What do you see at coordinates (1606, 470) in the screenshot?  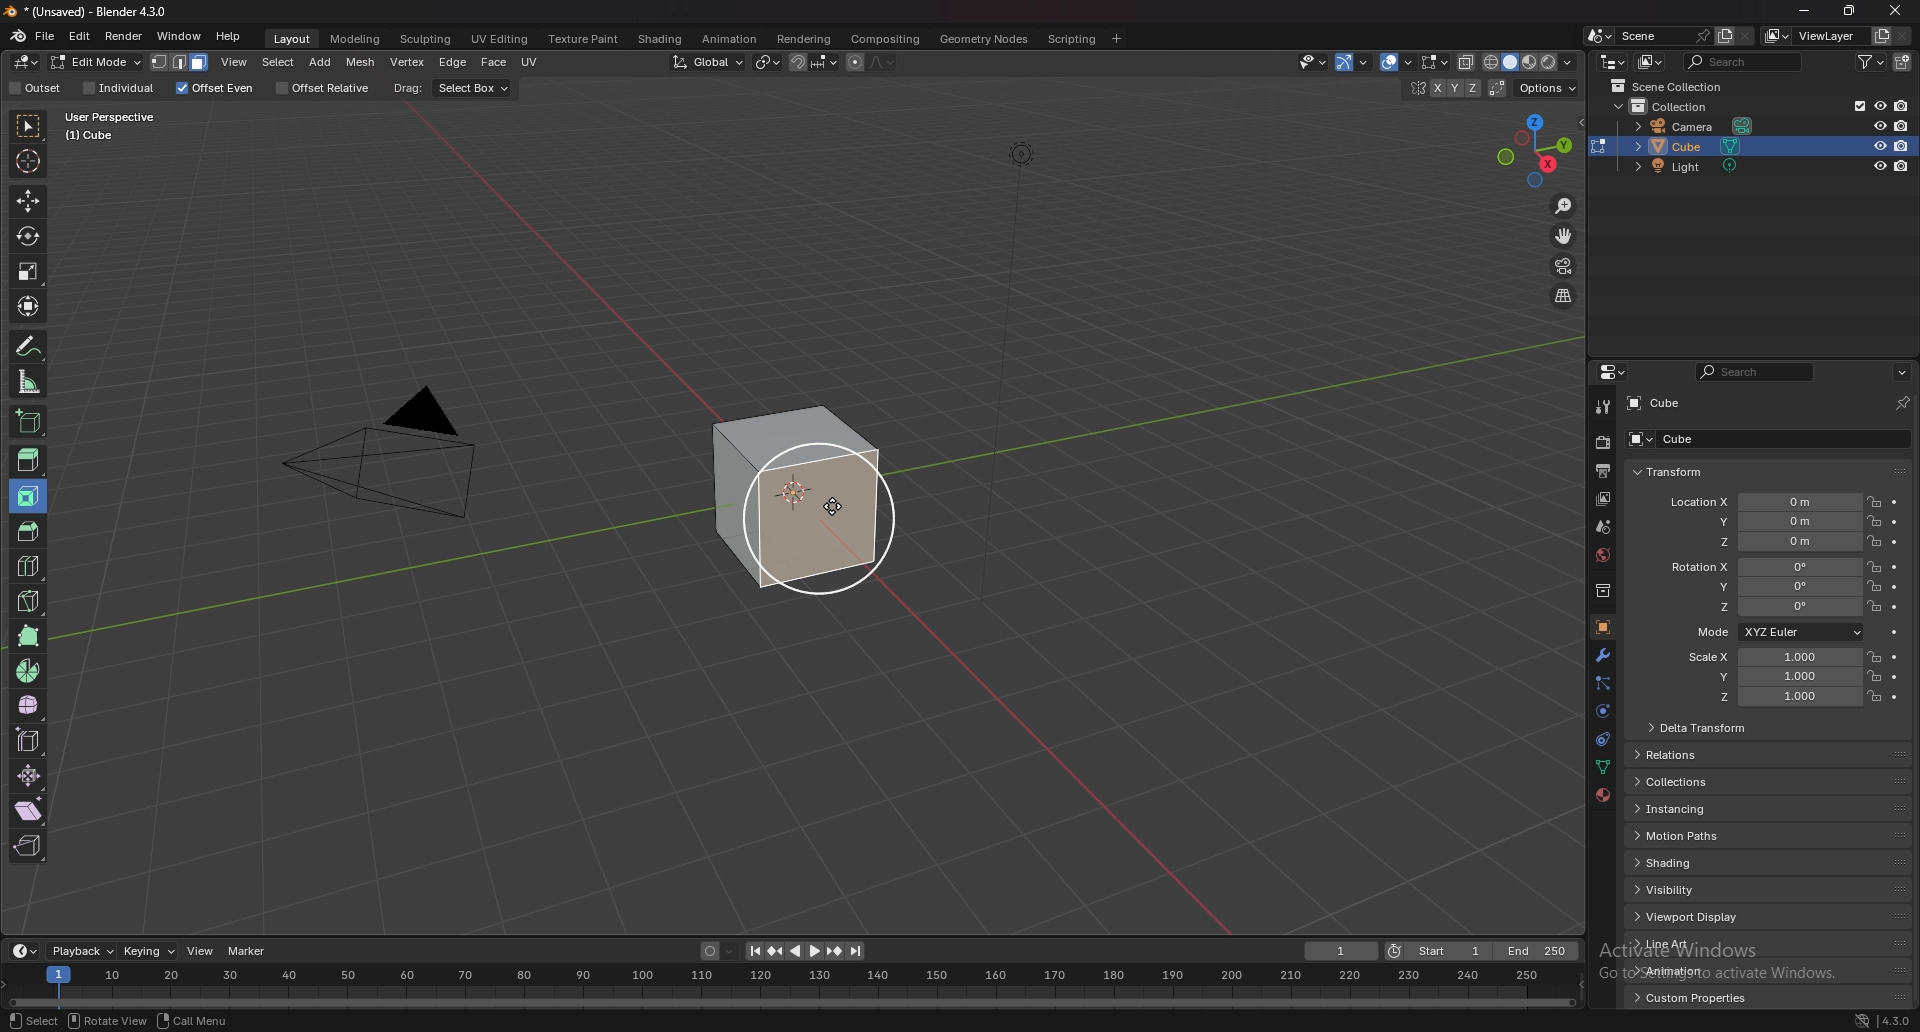 I see `output` at bounding box center [1606, 470].